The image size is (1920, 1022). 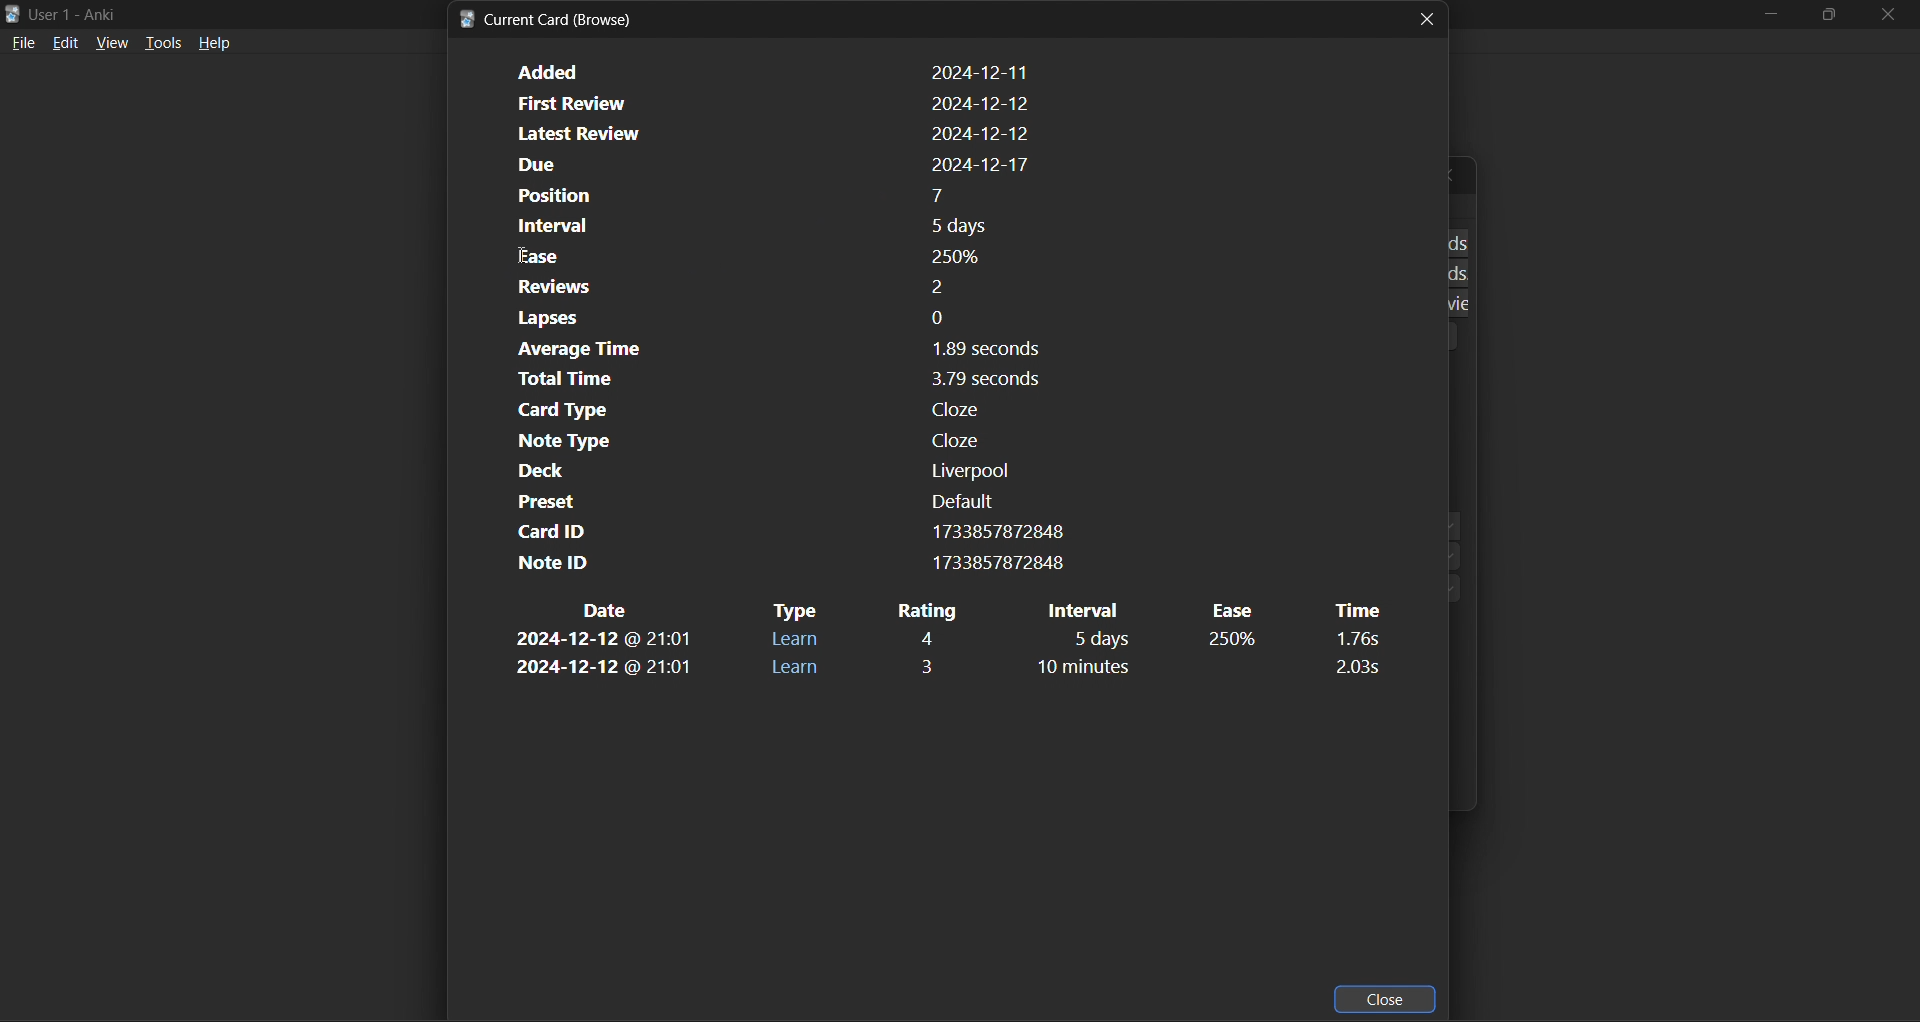 What do you see at coordinates (766, 409) in the screenshot?
I see `card type` at bounding box center [766, 409].